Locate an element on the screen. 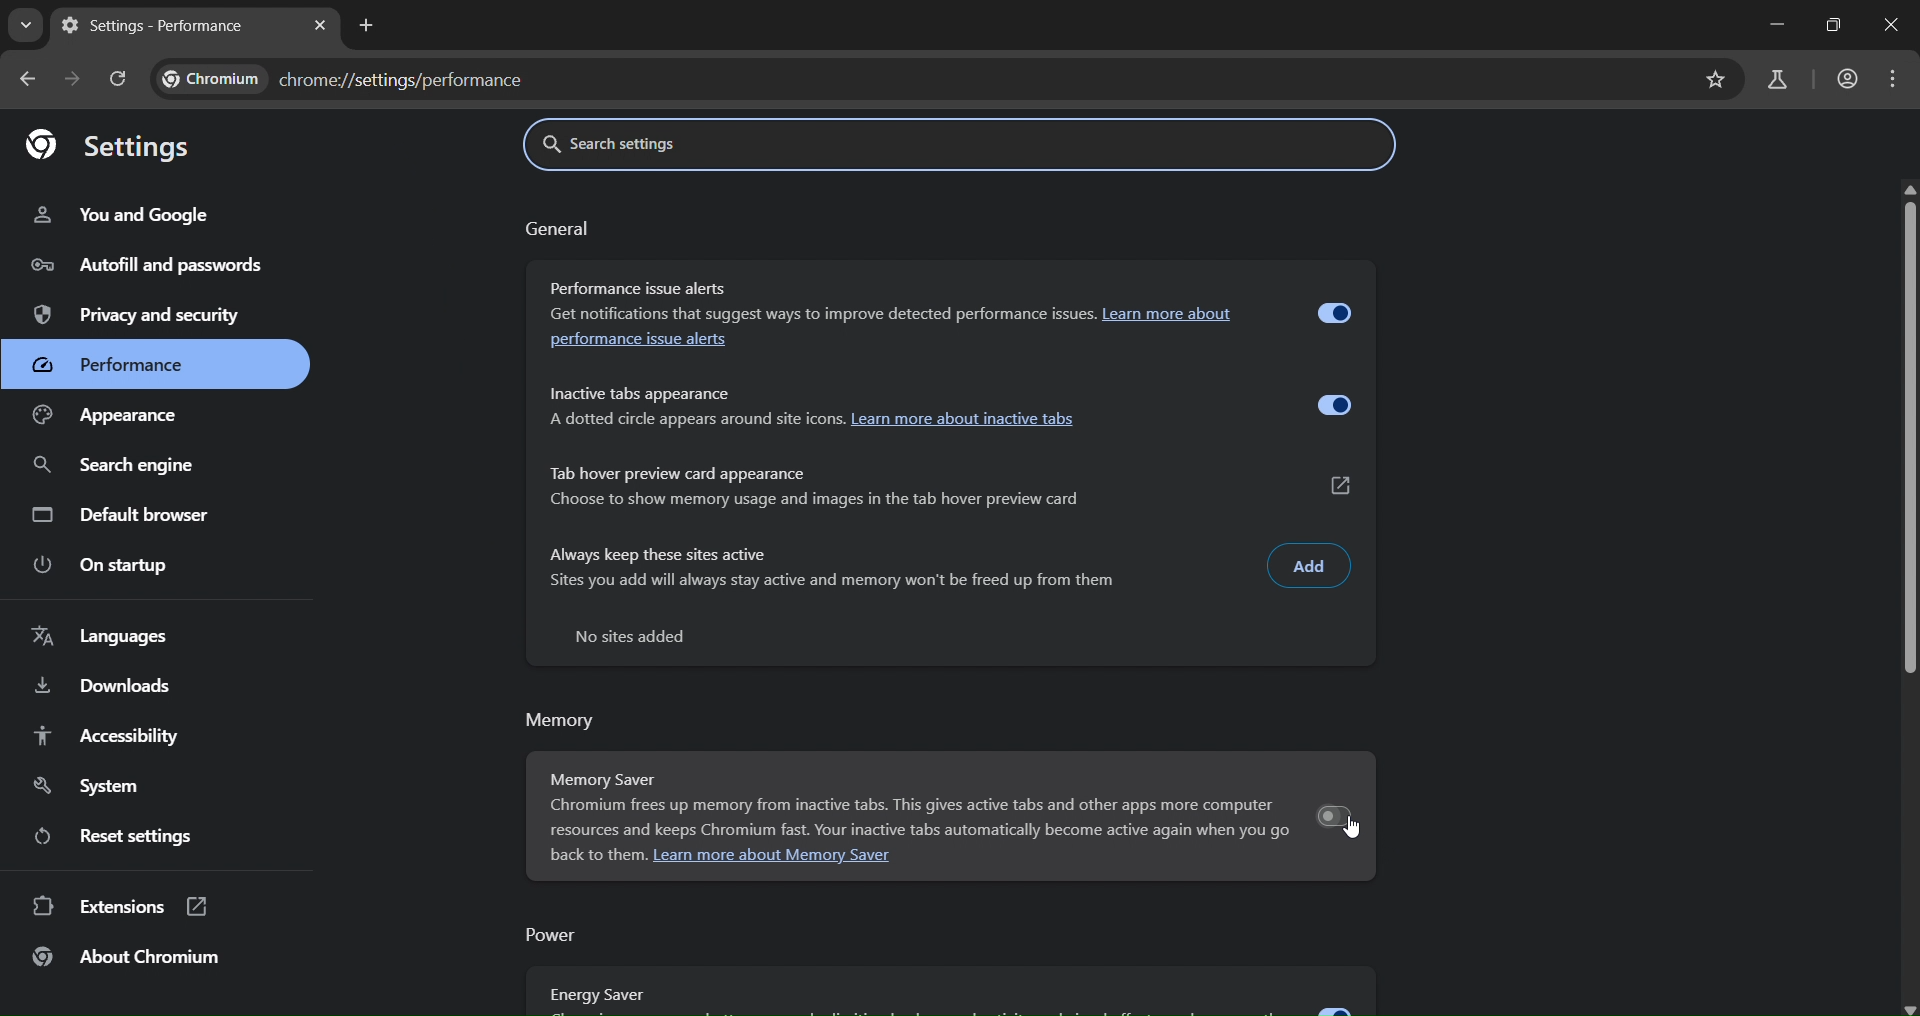  expand/disable is located at coordinates (1331, 1008).